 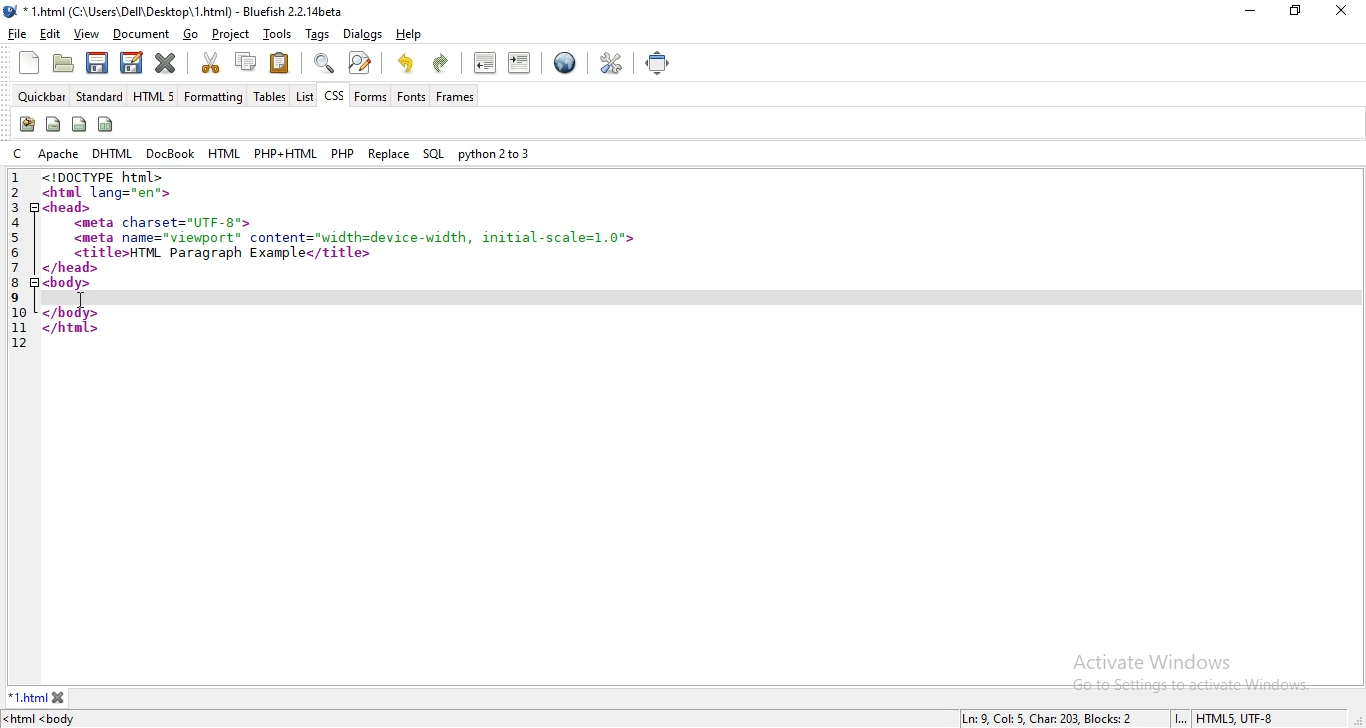 I want to click on * 1.html (C:\Users\Dell\Desktop\ 1.html) - Bluefish 2.2.14beta, so click(x=186, y=12).